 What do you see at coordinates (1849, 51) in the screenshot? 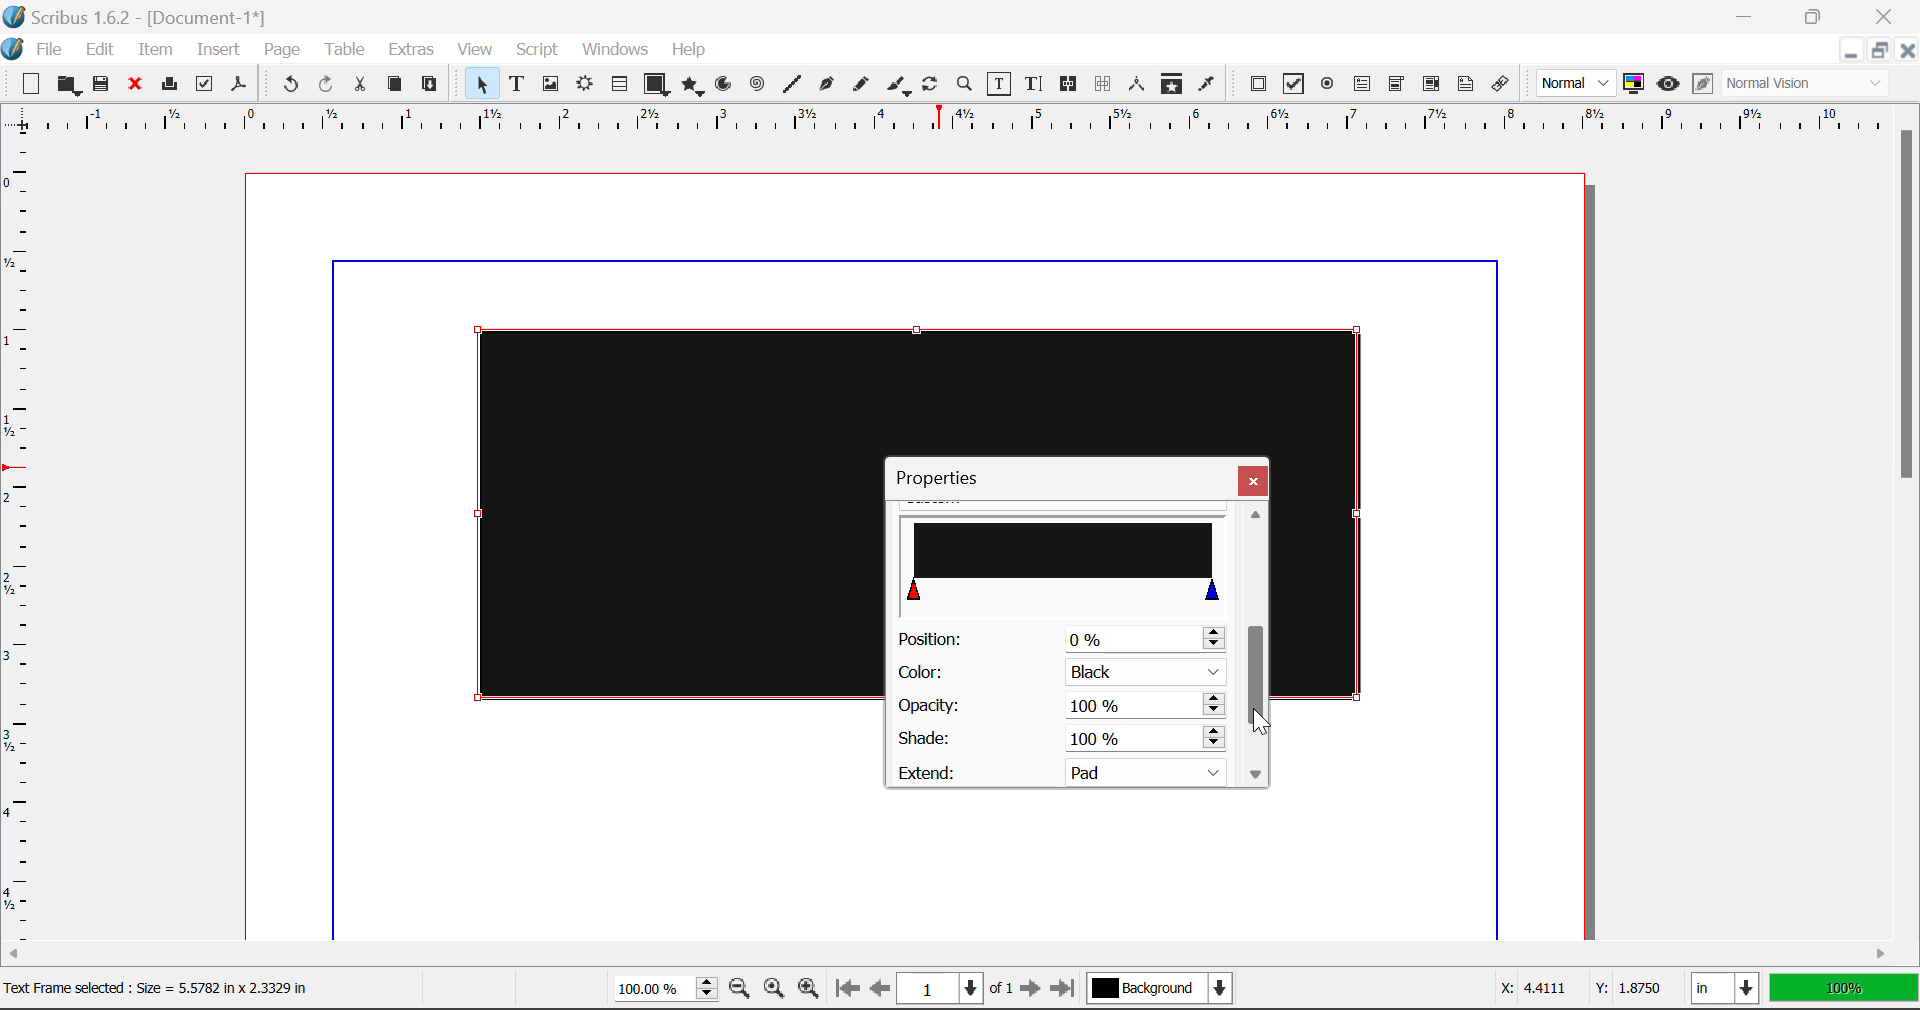
I see `Restore Down` at bounding box center [1849, 51].